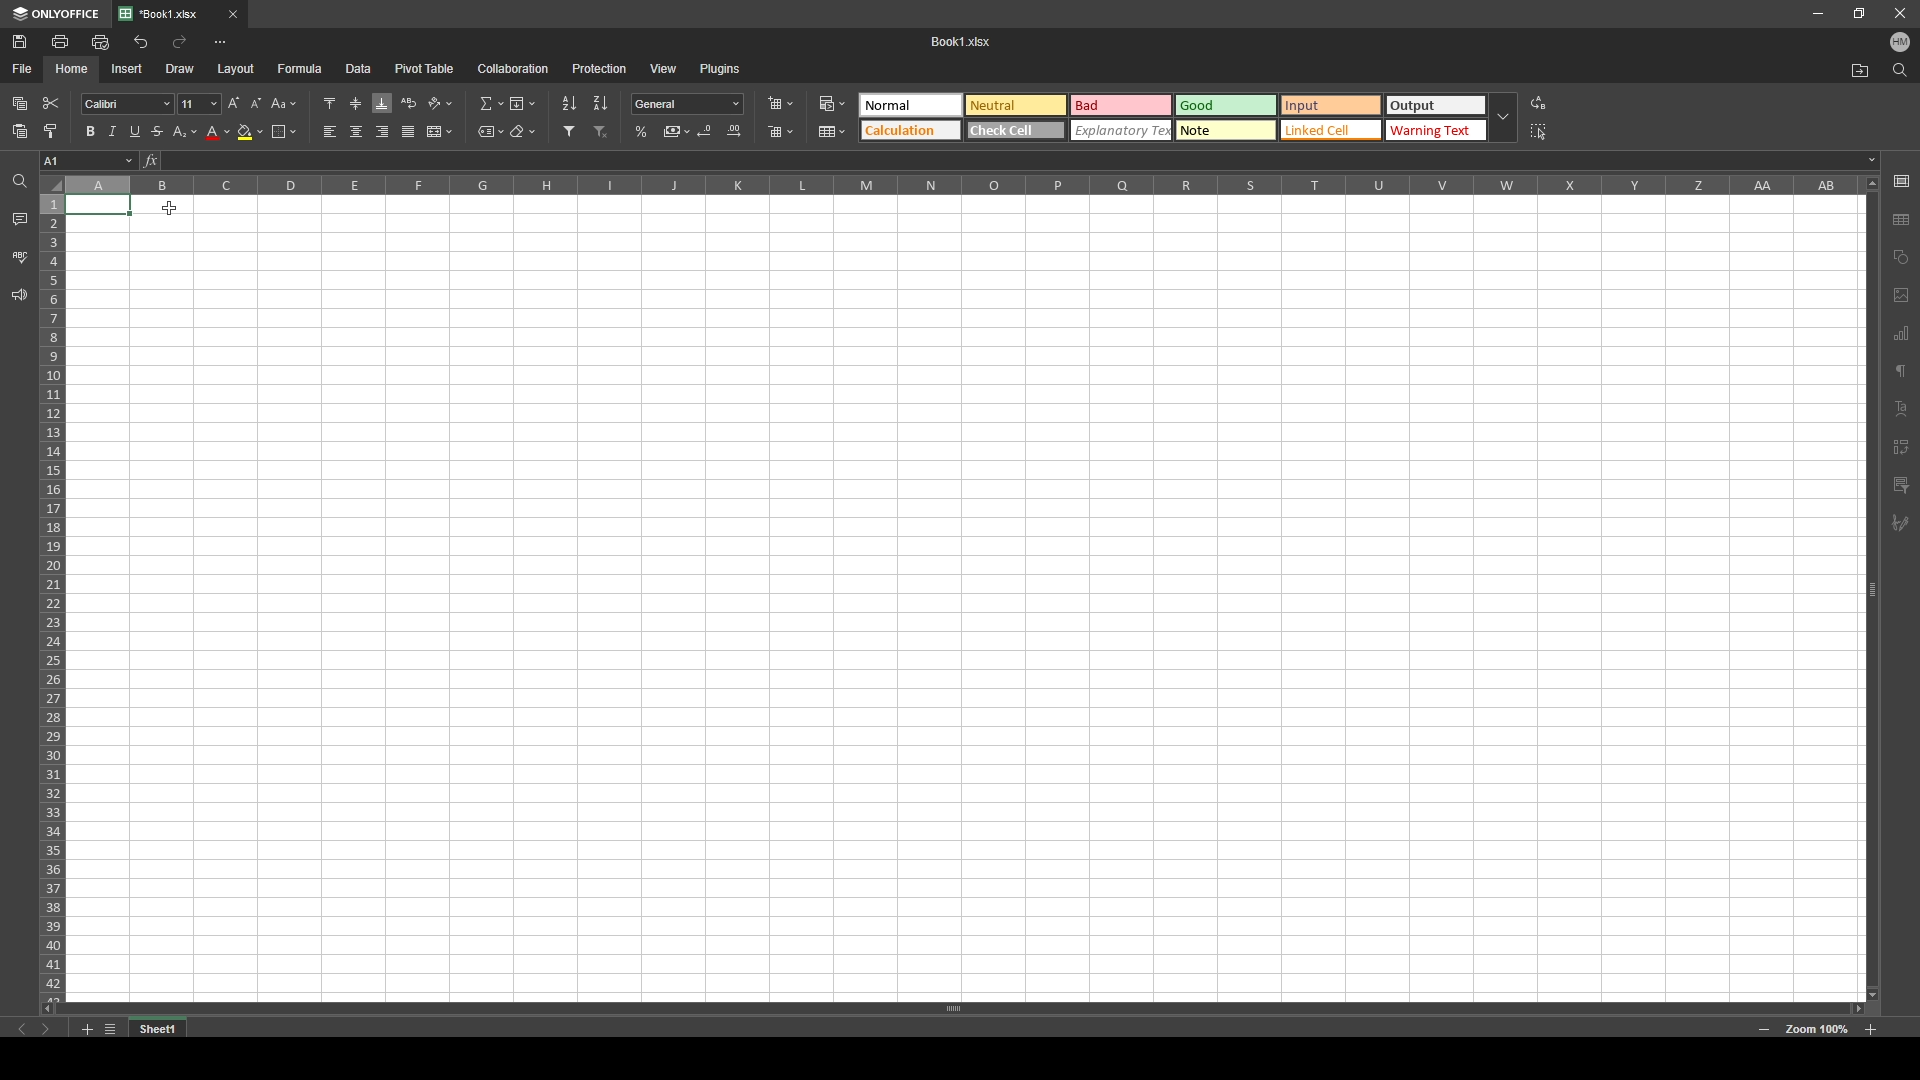 The image size is (1920, 1080). Describe the element at coordinates (1014, 104) in the screenshot. I see `Natural` at that location.